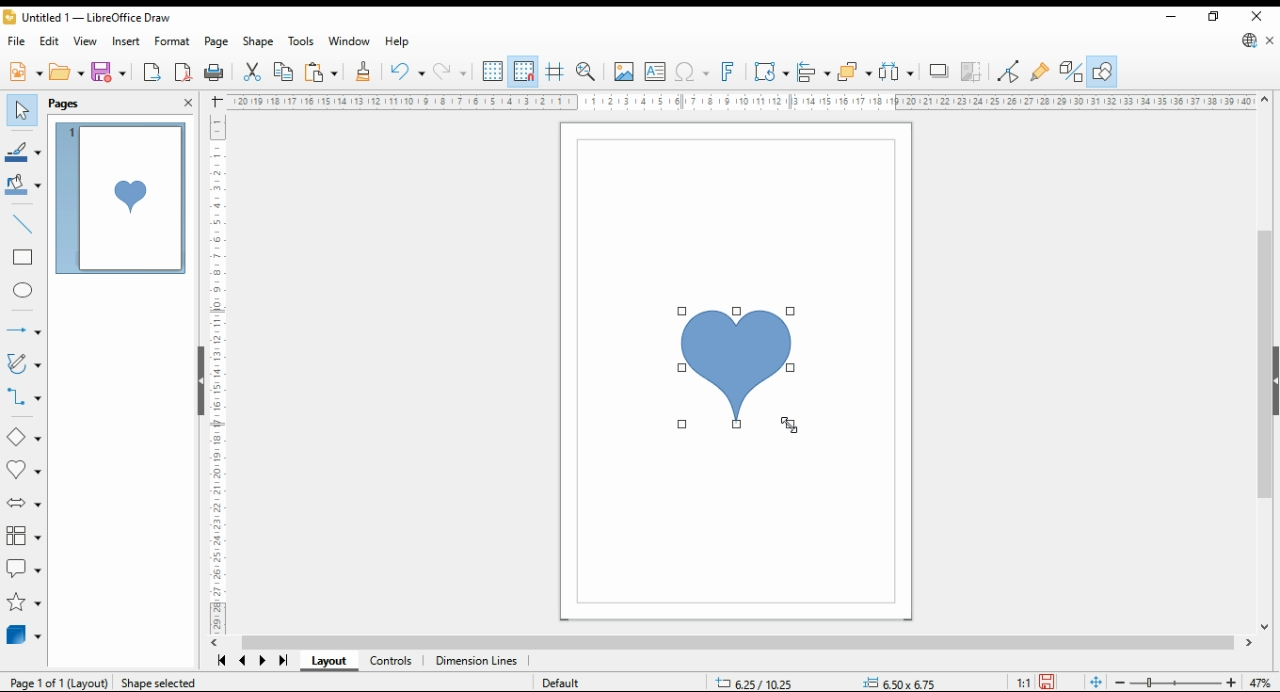 The image size is (1280, 692). I want to click on close formatting, so click(364, 71).